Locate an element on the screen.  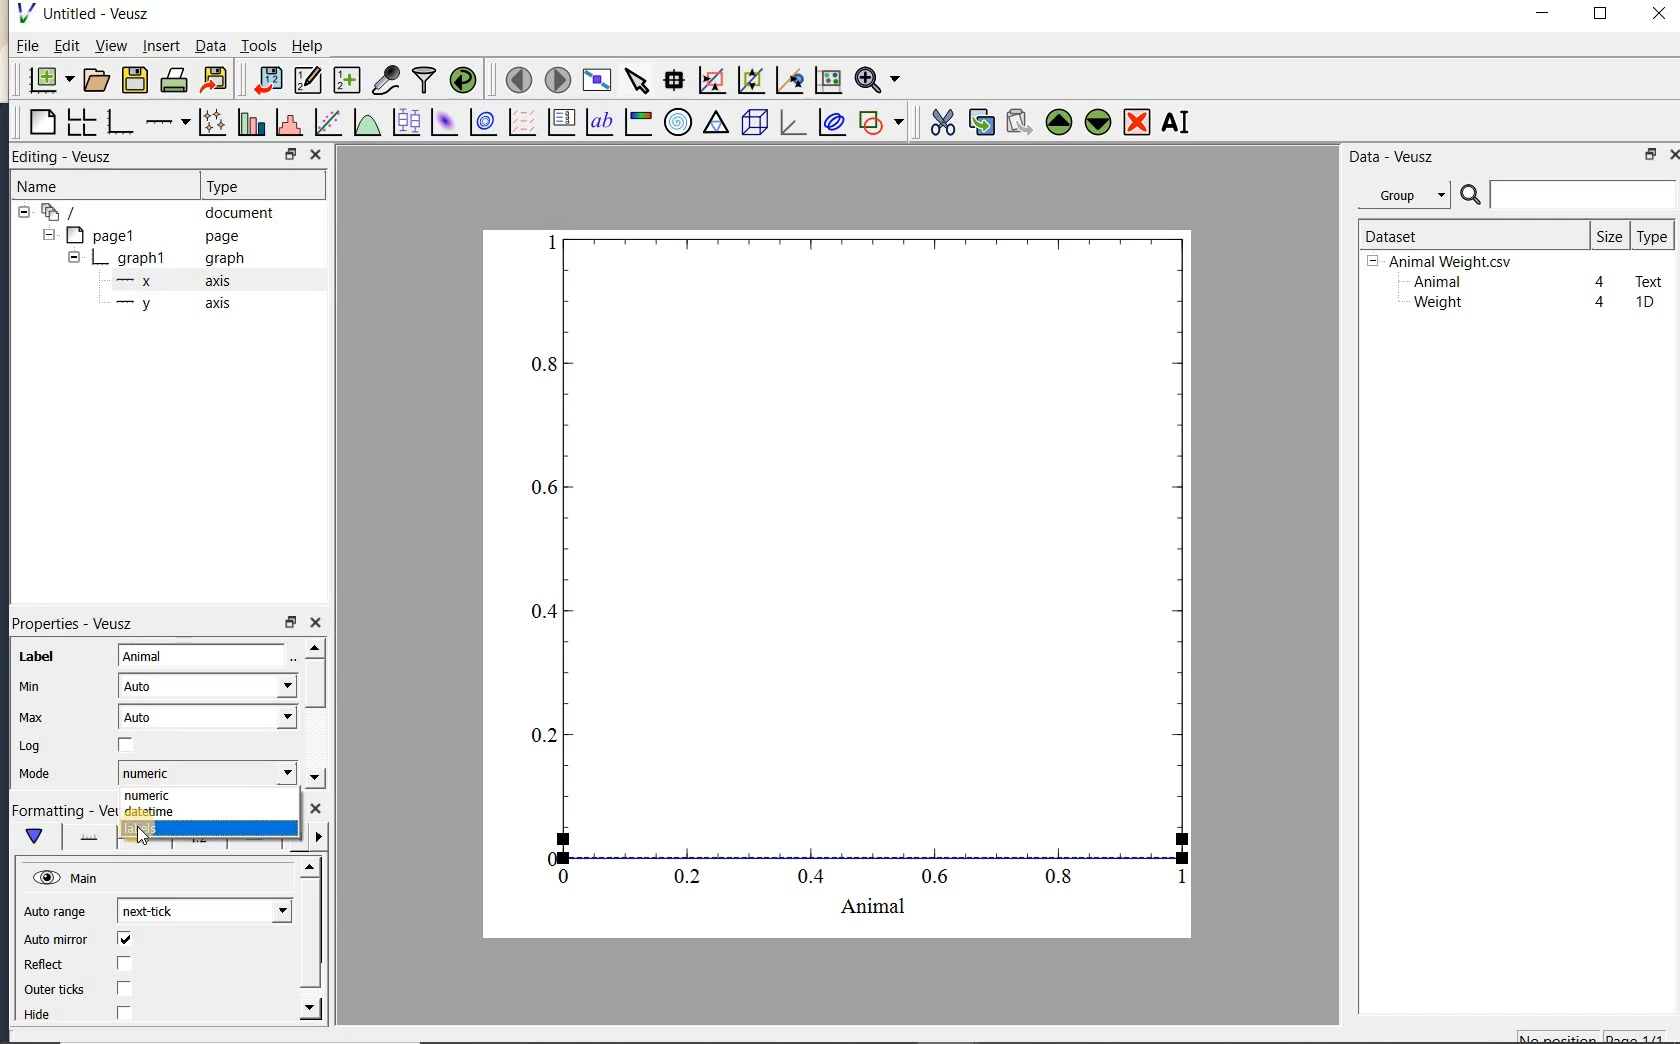
page1 is located at coordinates (143, 237).